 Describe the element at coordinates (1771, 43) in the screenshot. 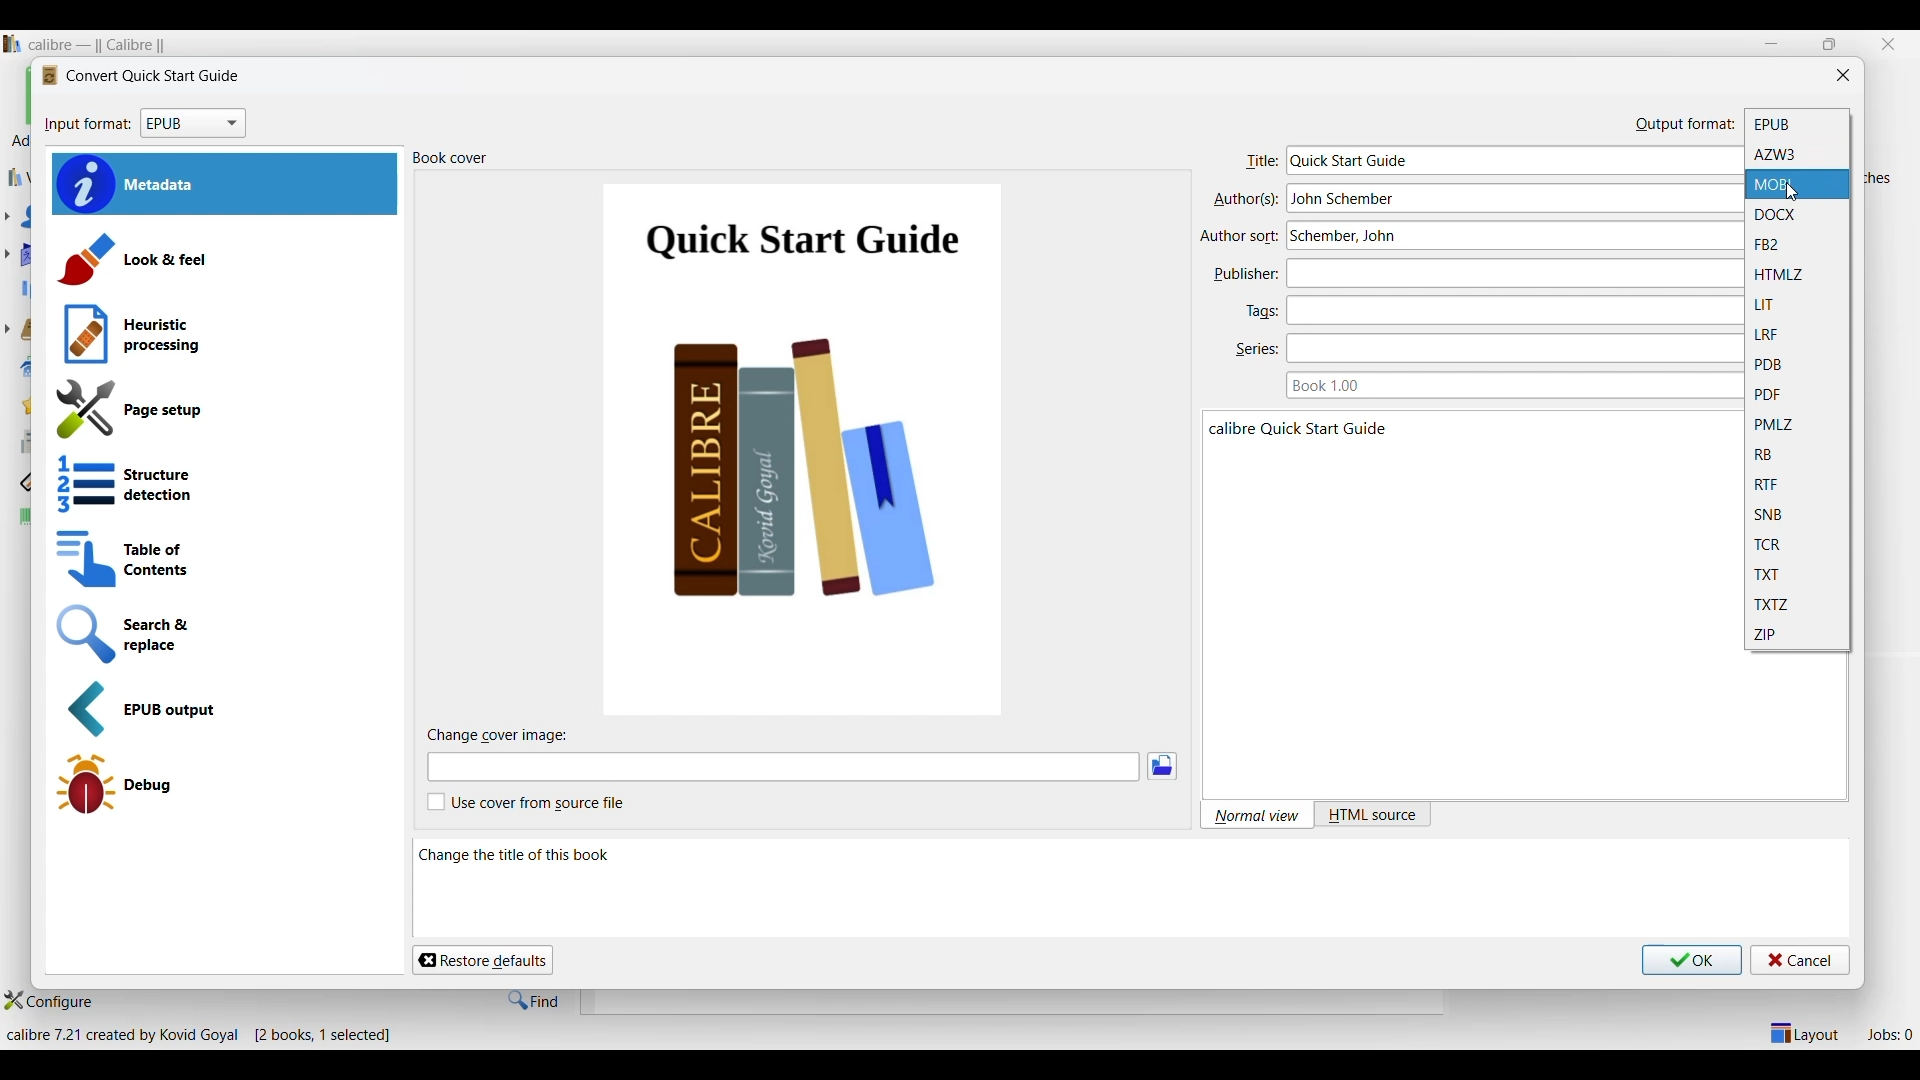

I see `Minimize` at that location.